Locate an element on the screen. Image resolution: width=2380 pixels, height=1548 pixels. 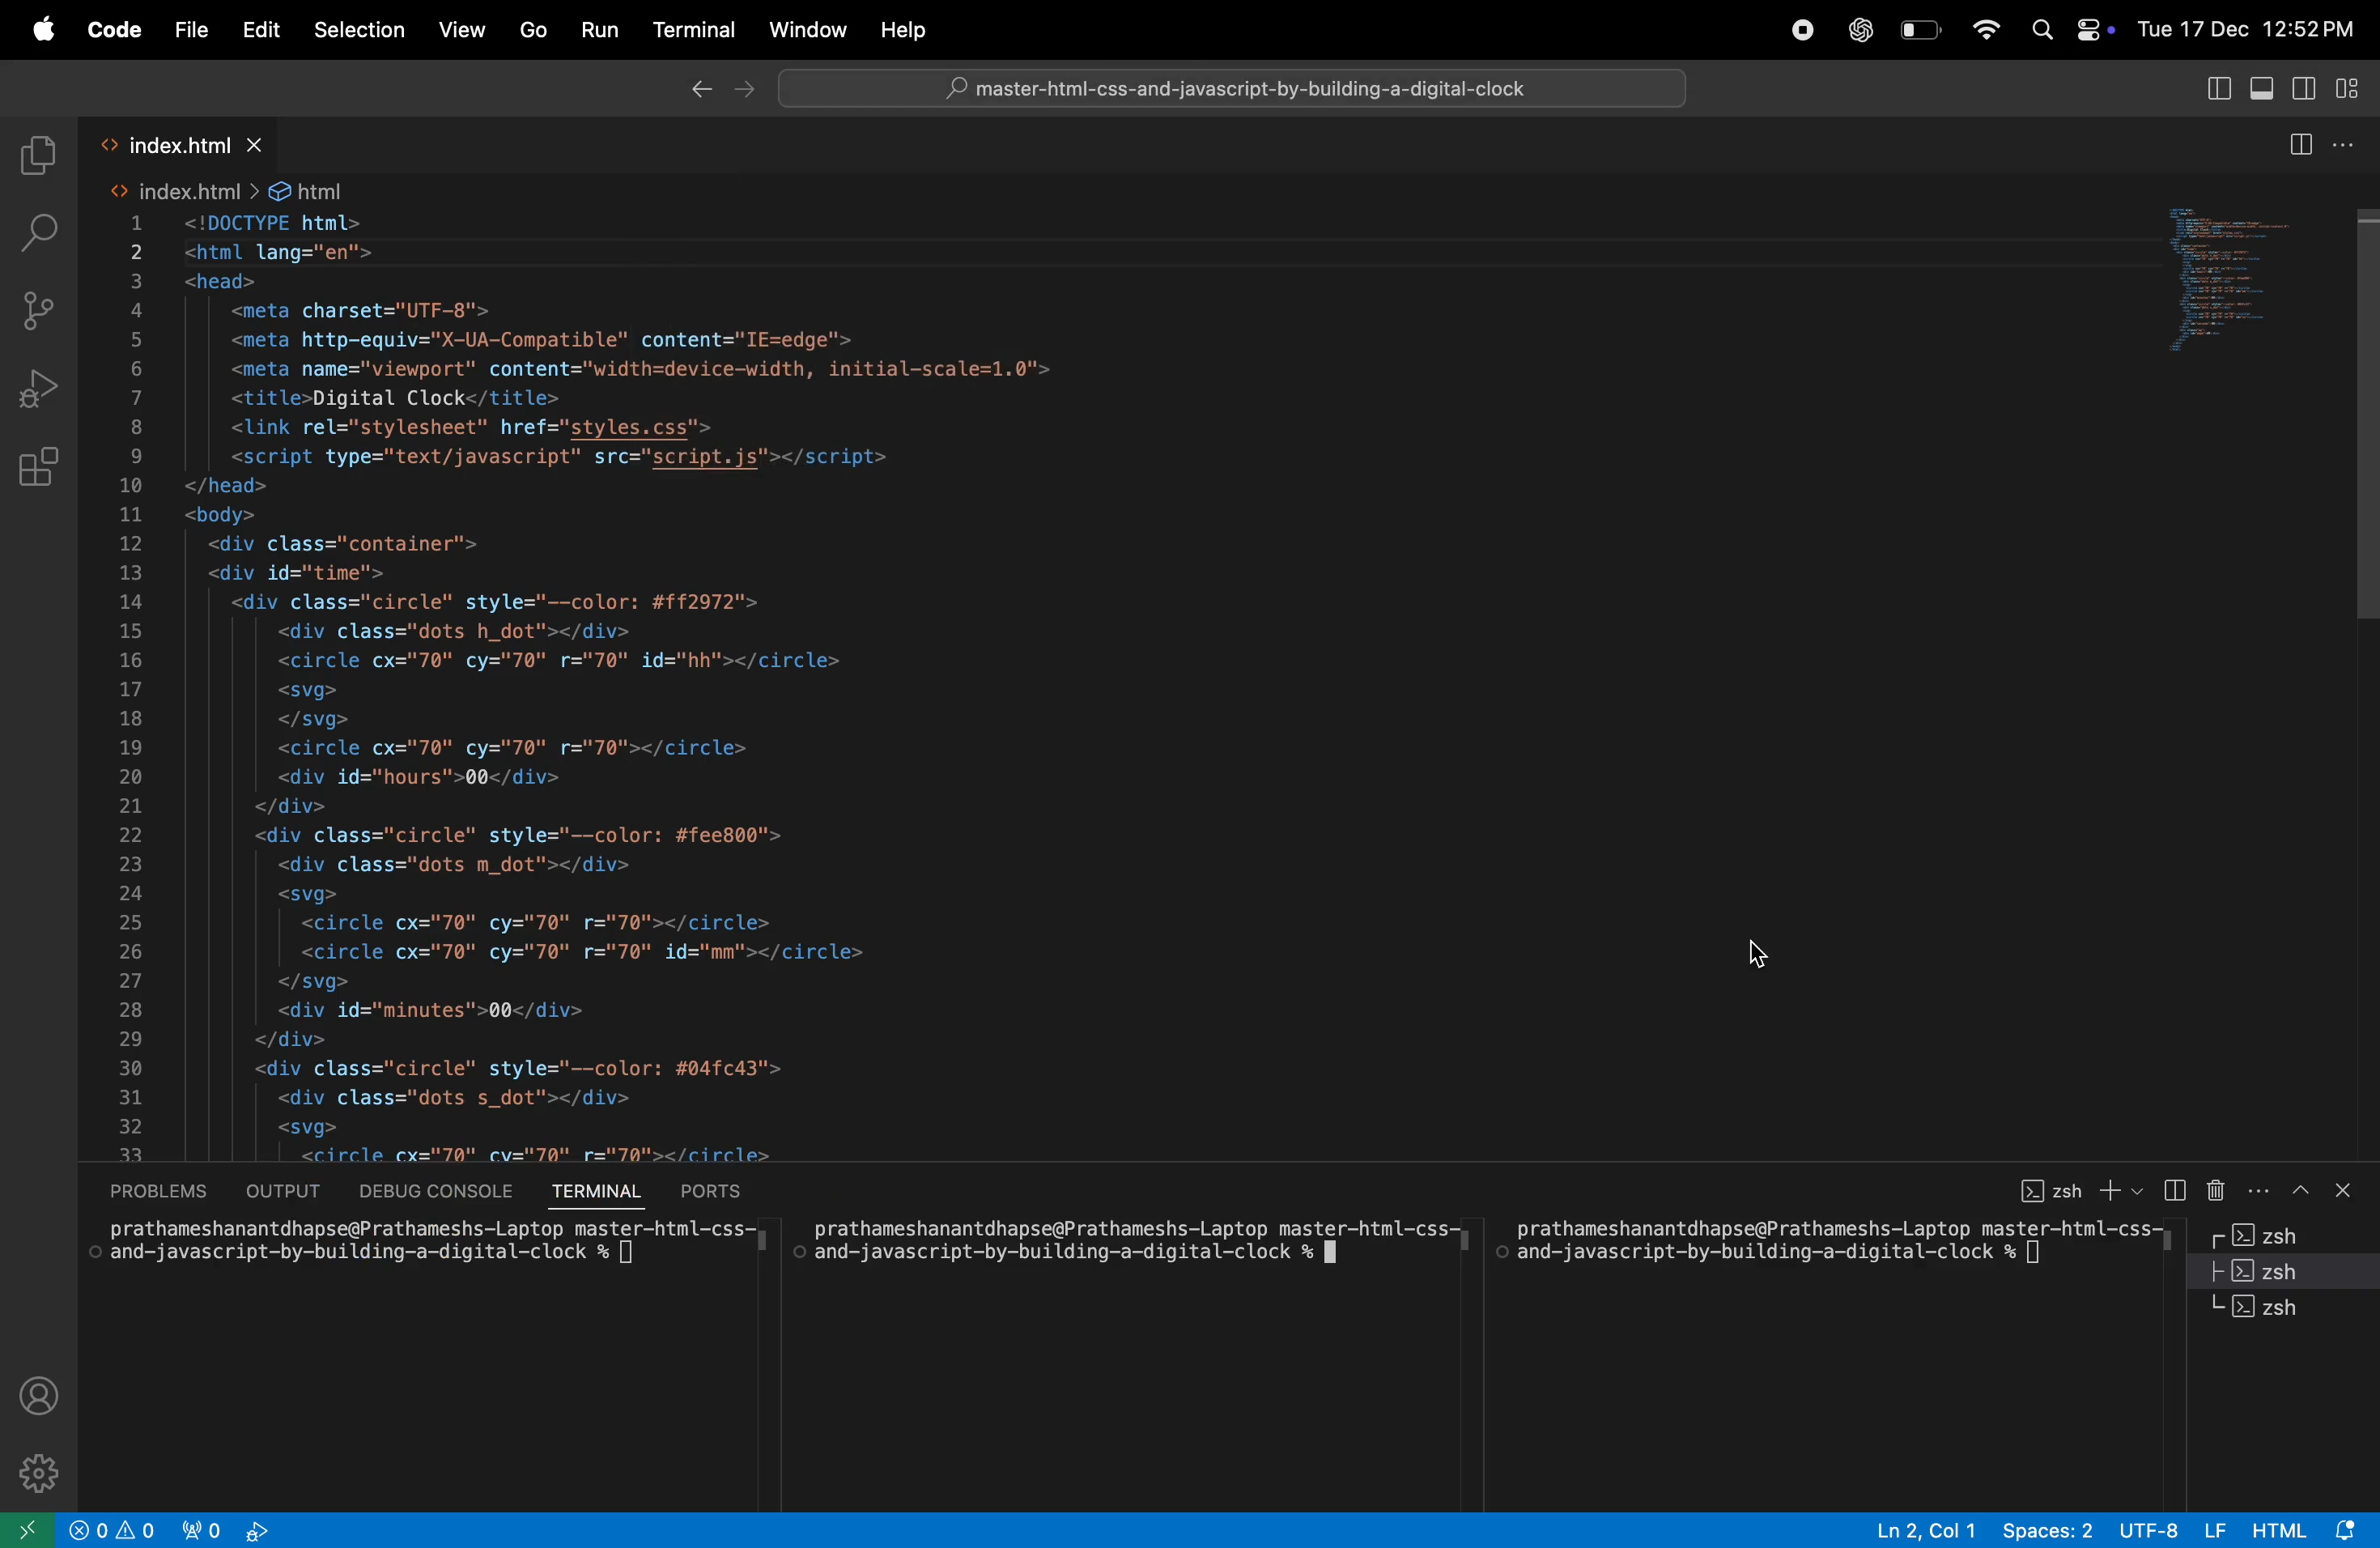
Ln2, col 1 is located at coordinates (1925, 1529).